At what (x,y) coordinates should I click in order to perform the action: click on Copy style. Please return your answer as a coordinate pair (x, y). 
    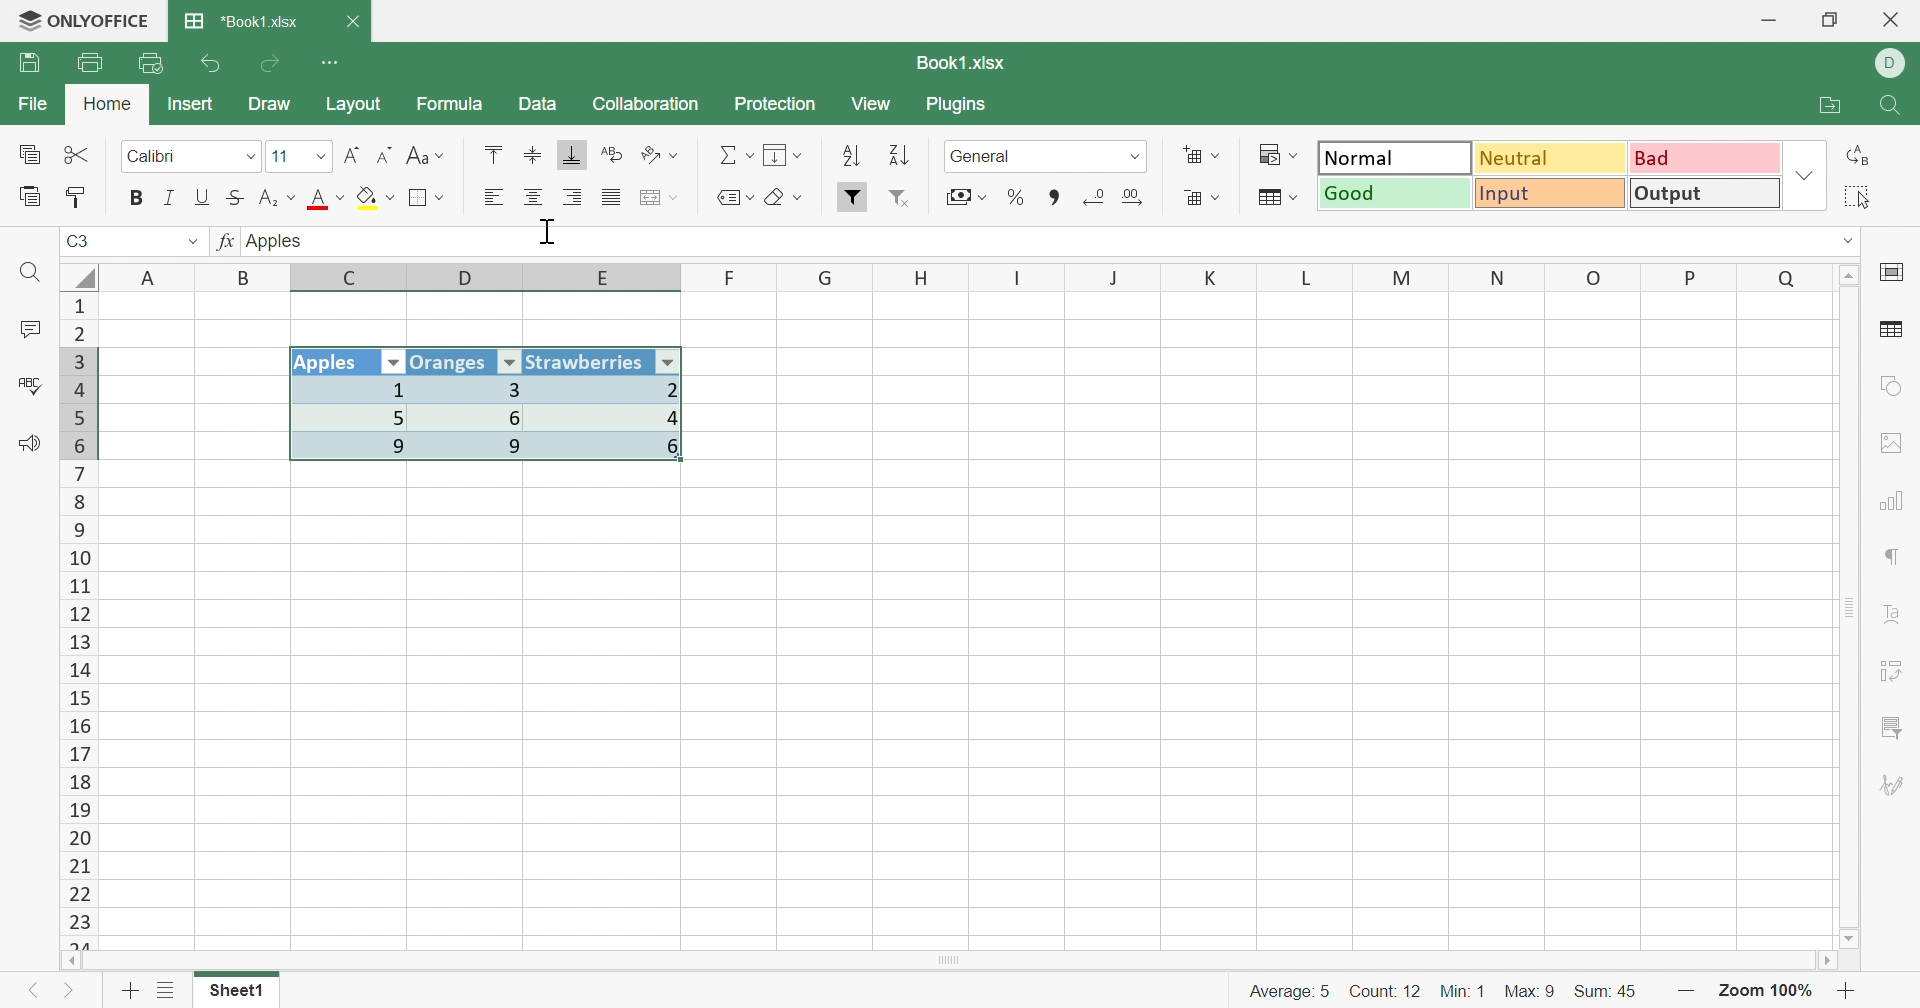
    Looking at the image, I should click on (79, 195).